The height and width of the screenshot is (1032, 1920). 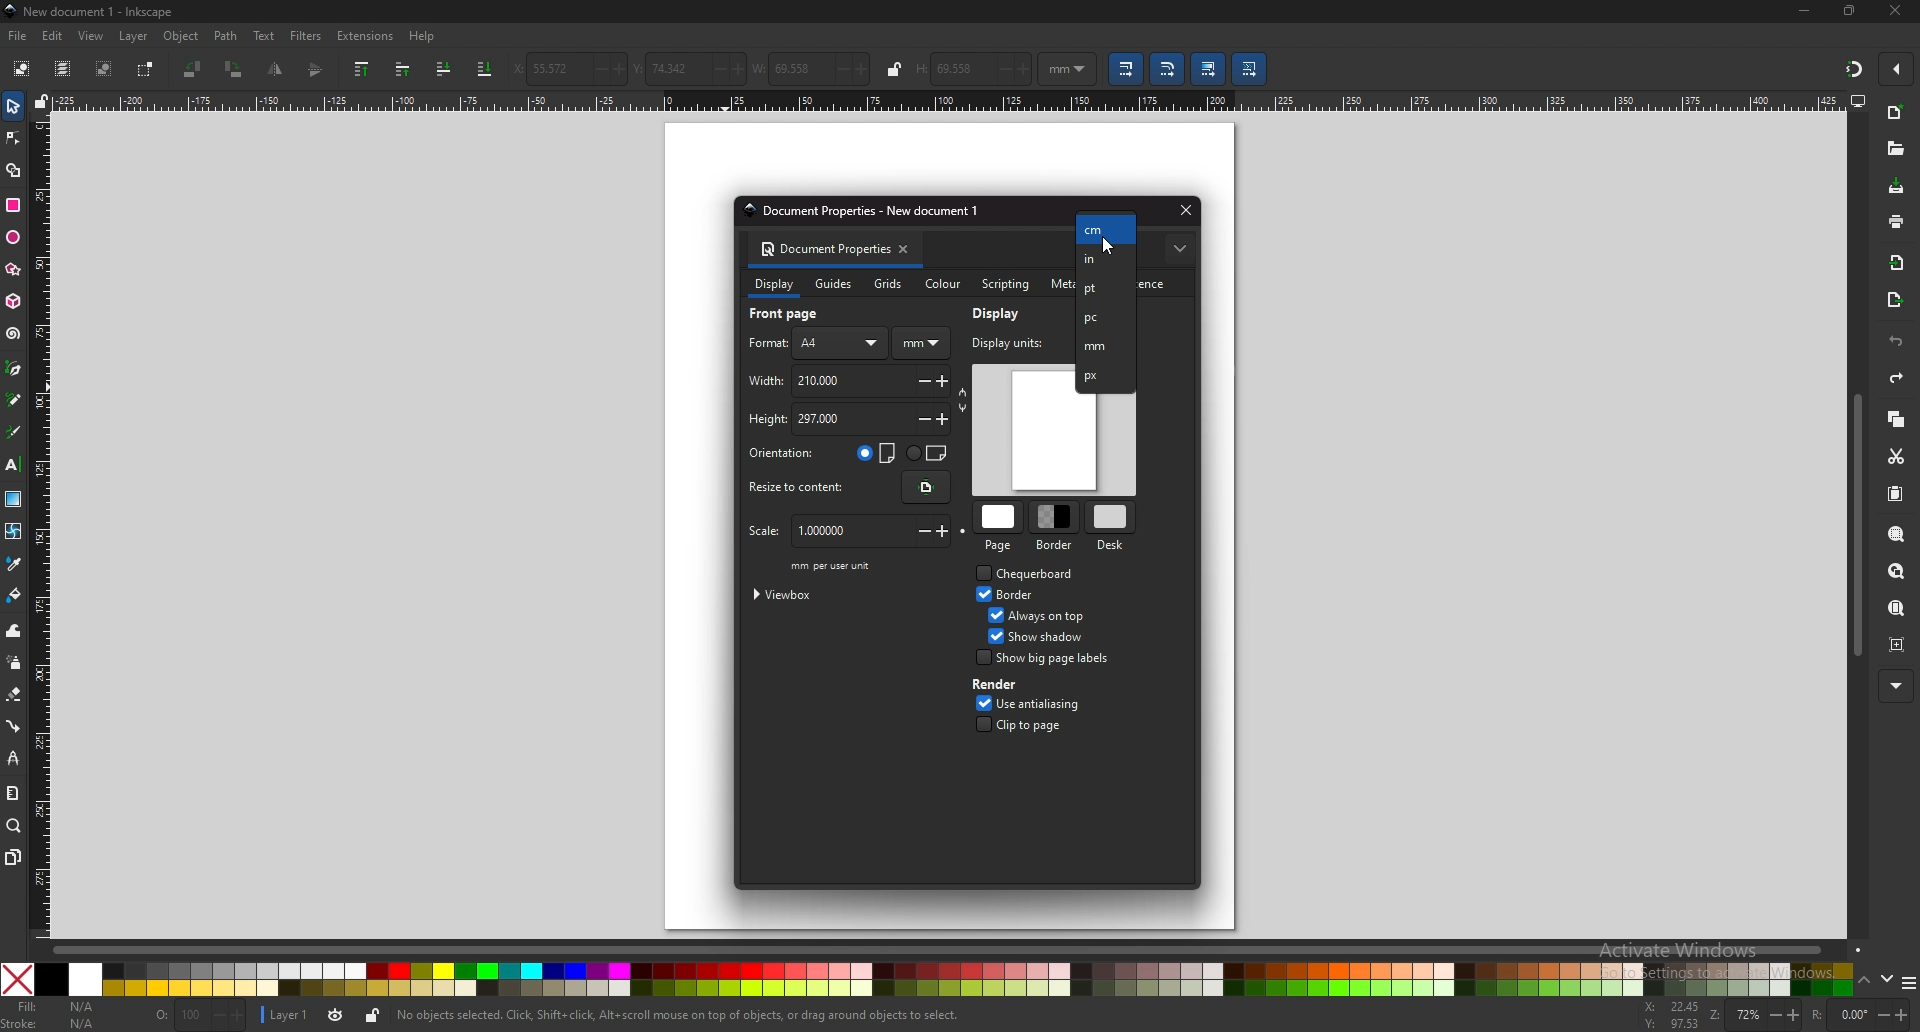 I want to click on pt, so click(x=1104, y=288).